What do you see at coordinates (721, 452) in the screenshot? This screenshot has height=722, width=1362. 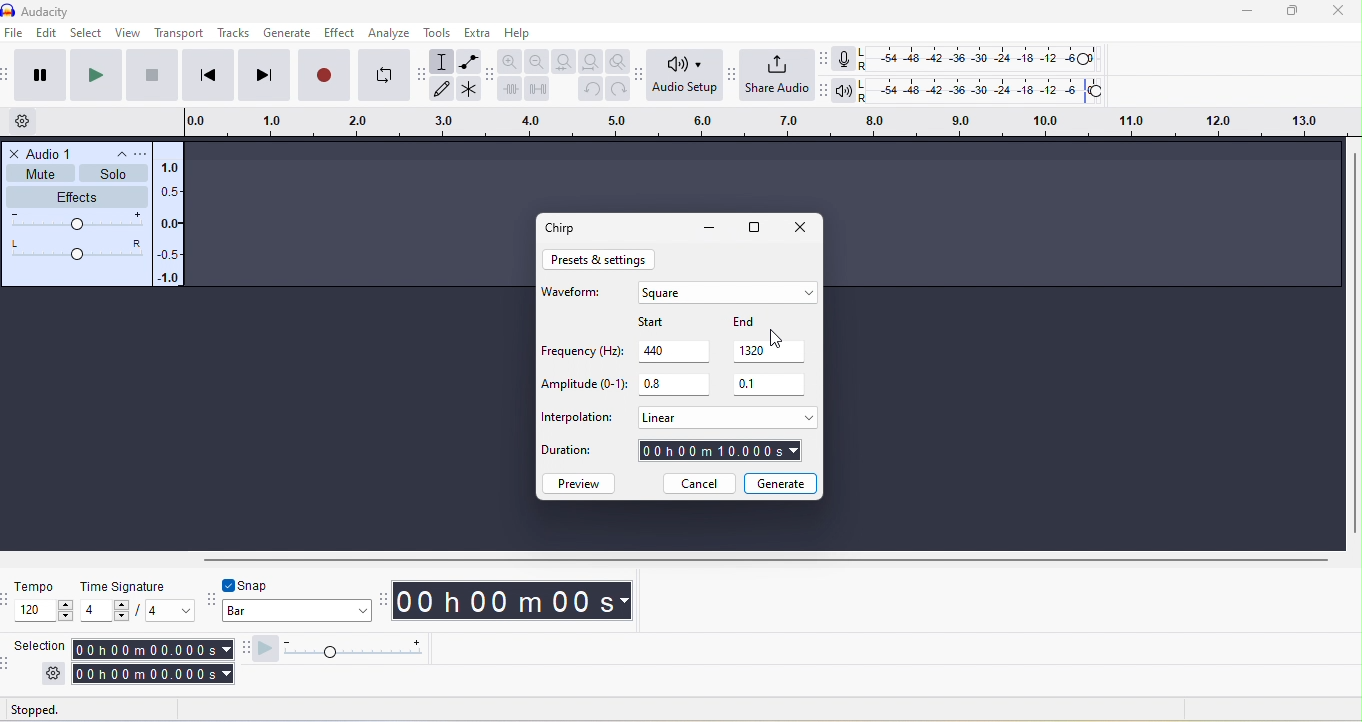 I see `00 h 00 m 10.000 s` at bounding box center [721, 452].